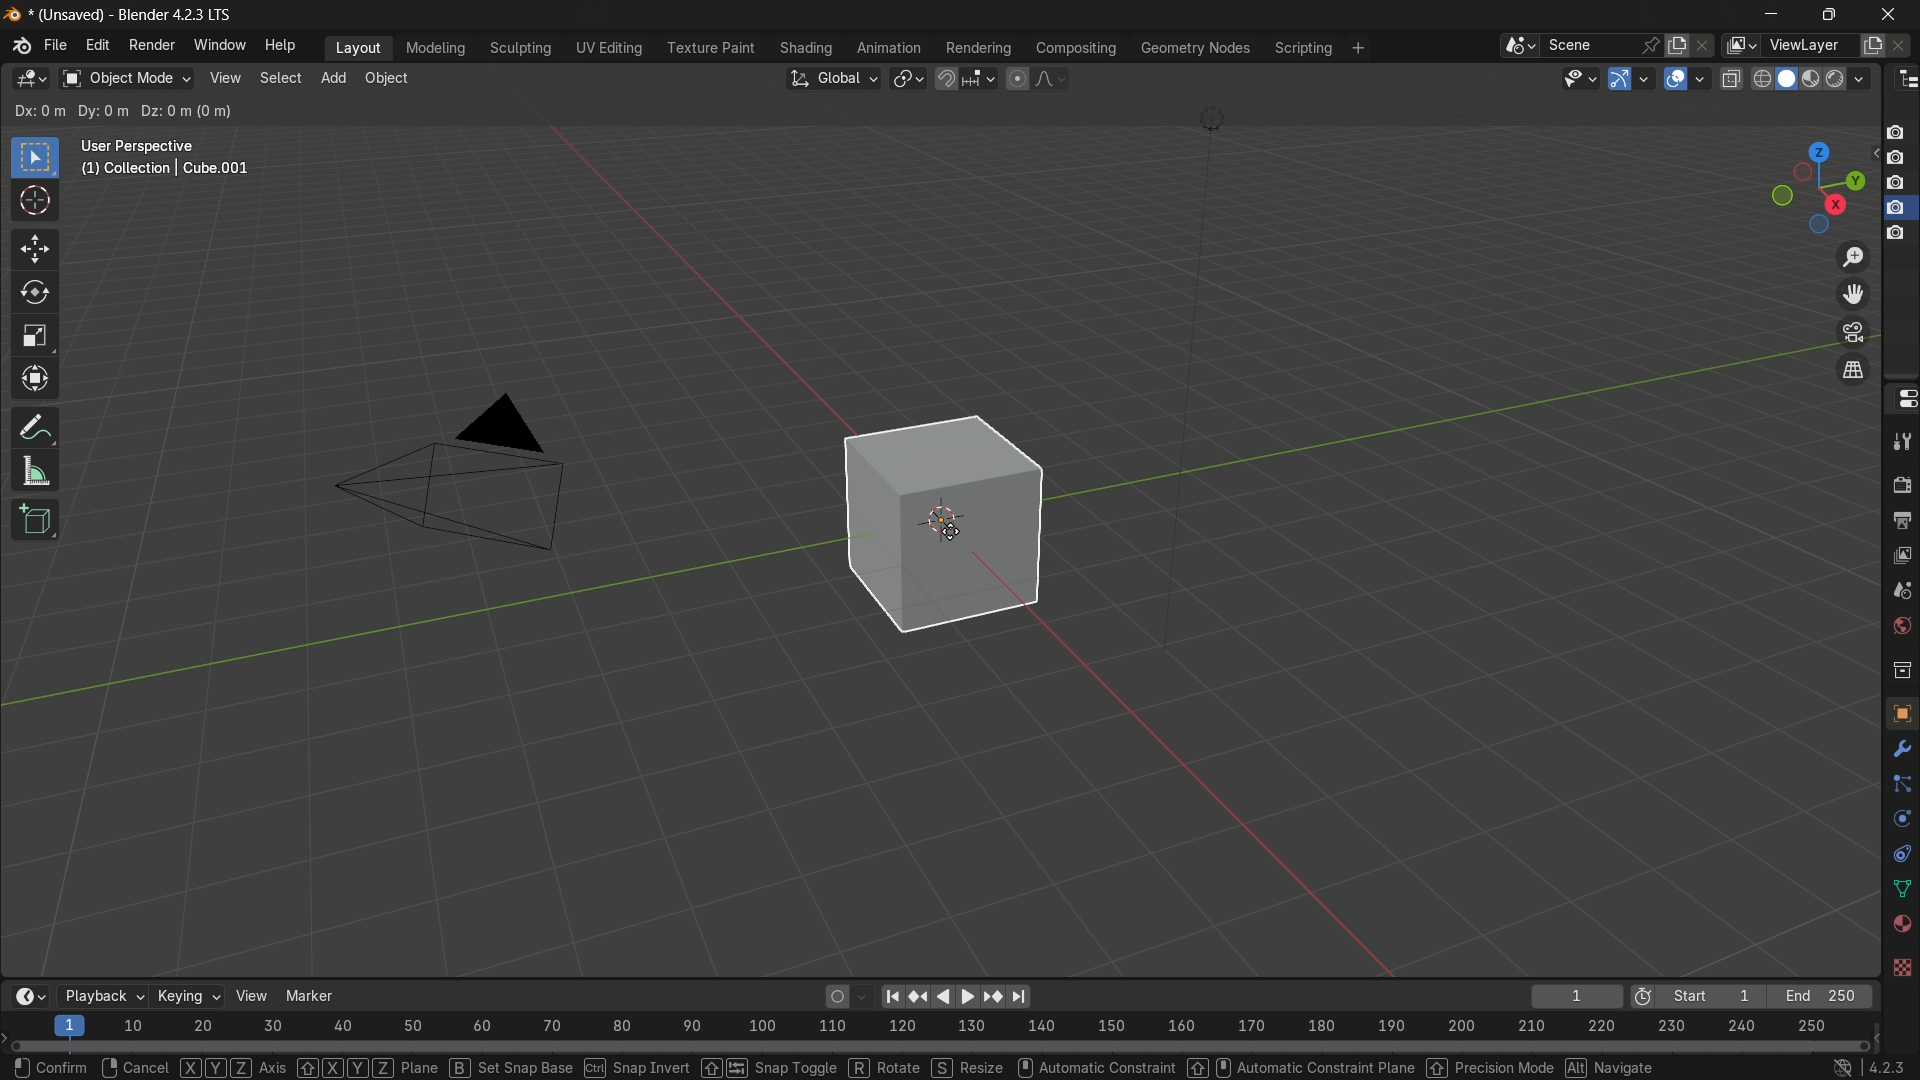 The height and width of the screenshot is (1080, 1920). I want to click on object, so click(1898, 712).